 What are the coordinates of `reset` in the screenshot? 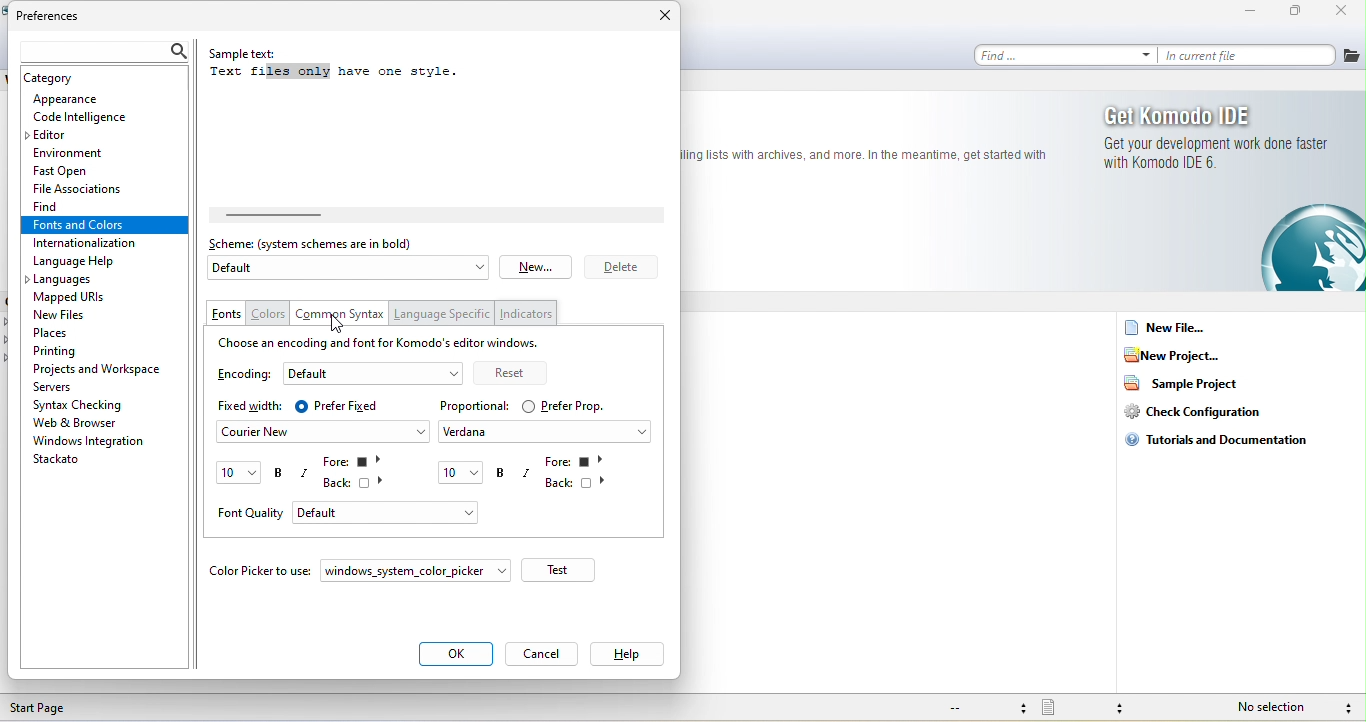 It's located at (515, 373).